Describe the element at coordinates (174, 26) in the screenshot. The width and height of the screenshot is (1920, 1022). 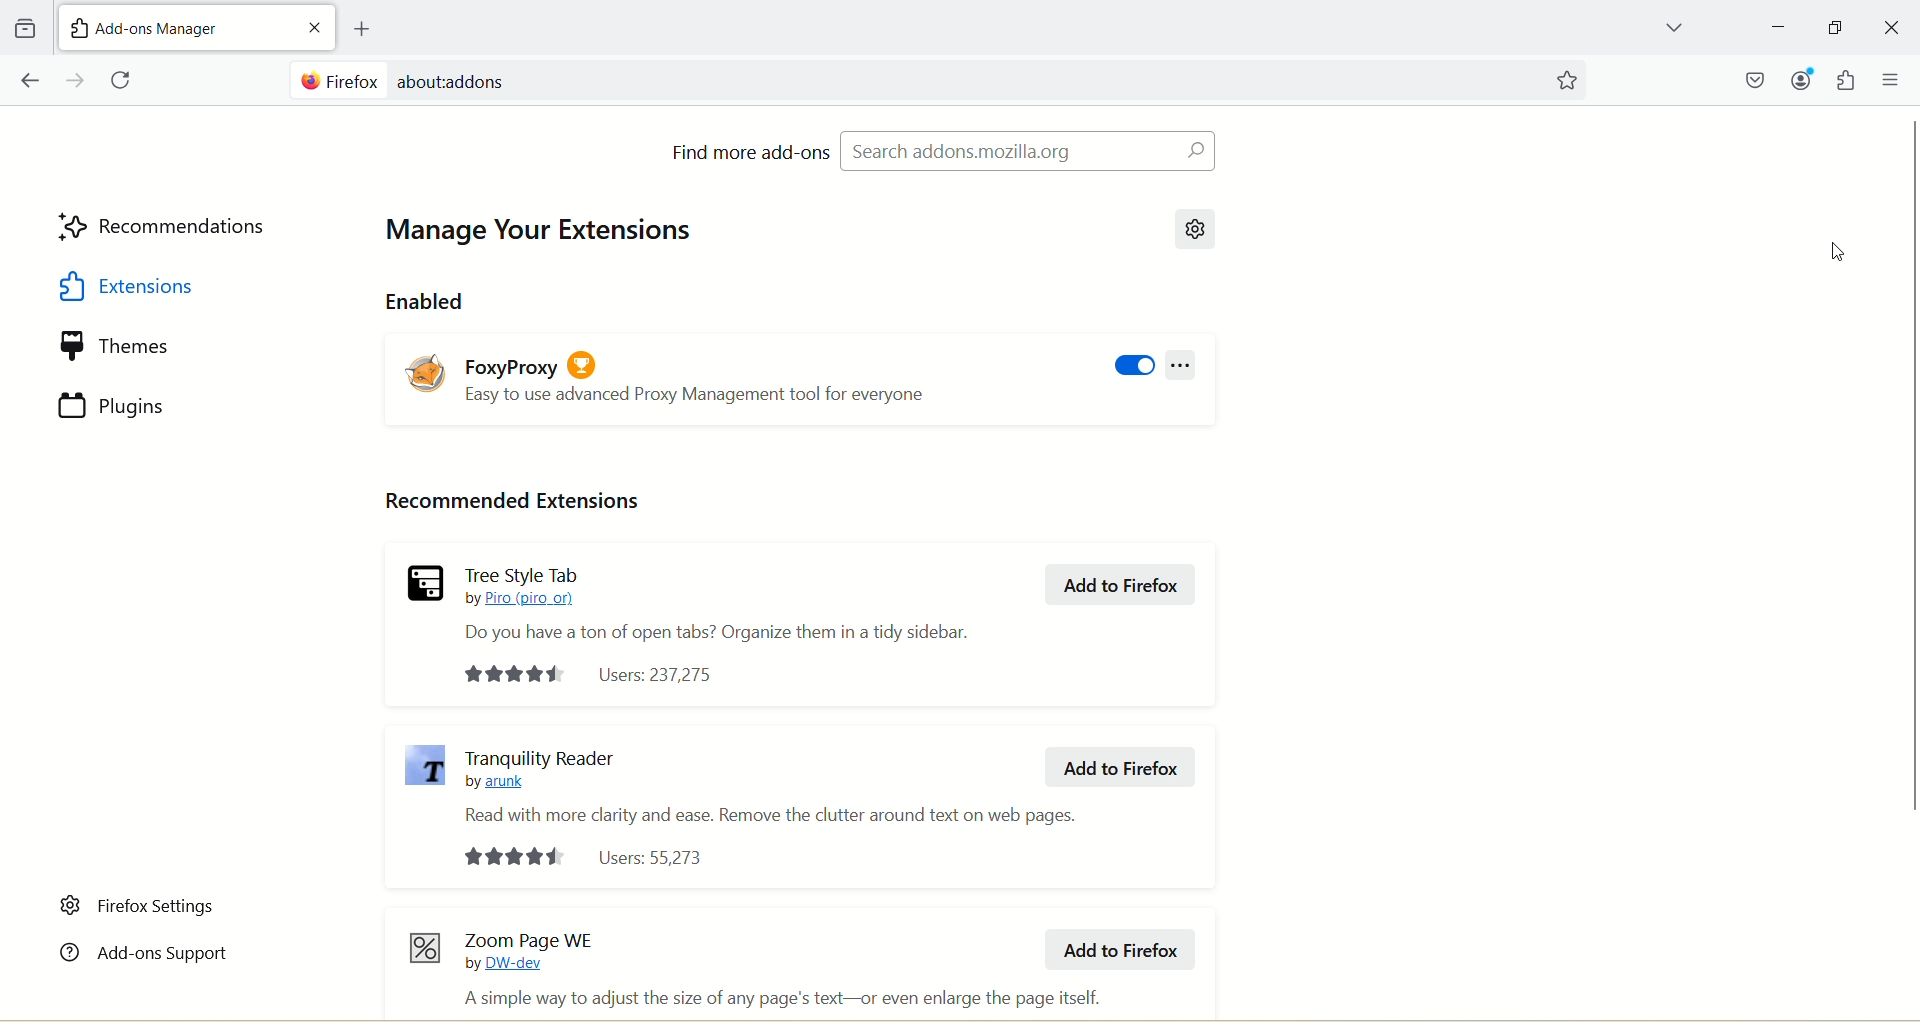
I see `New Tab` at that location.